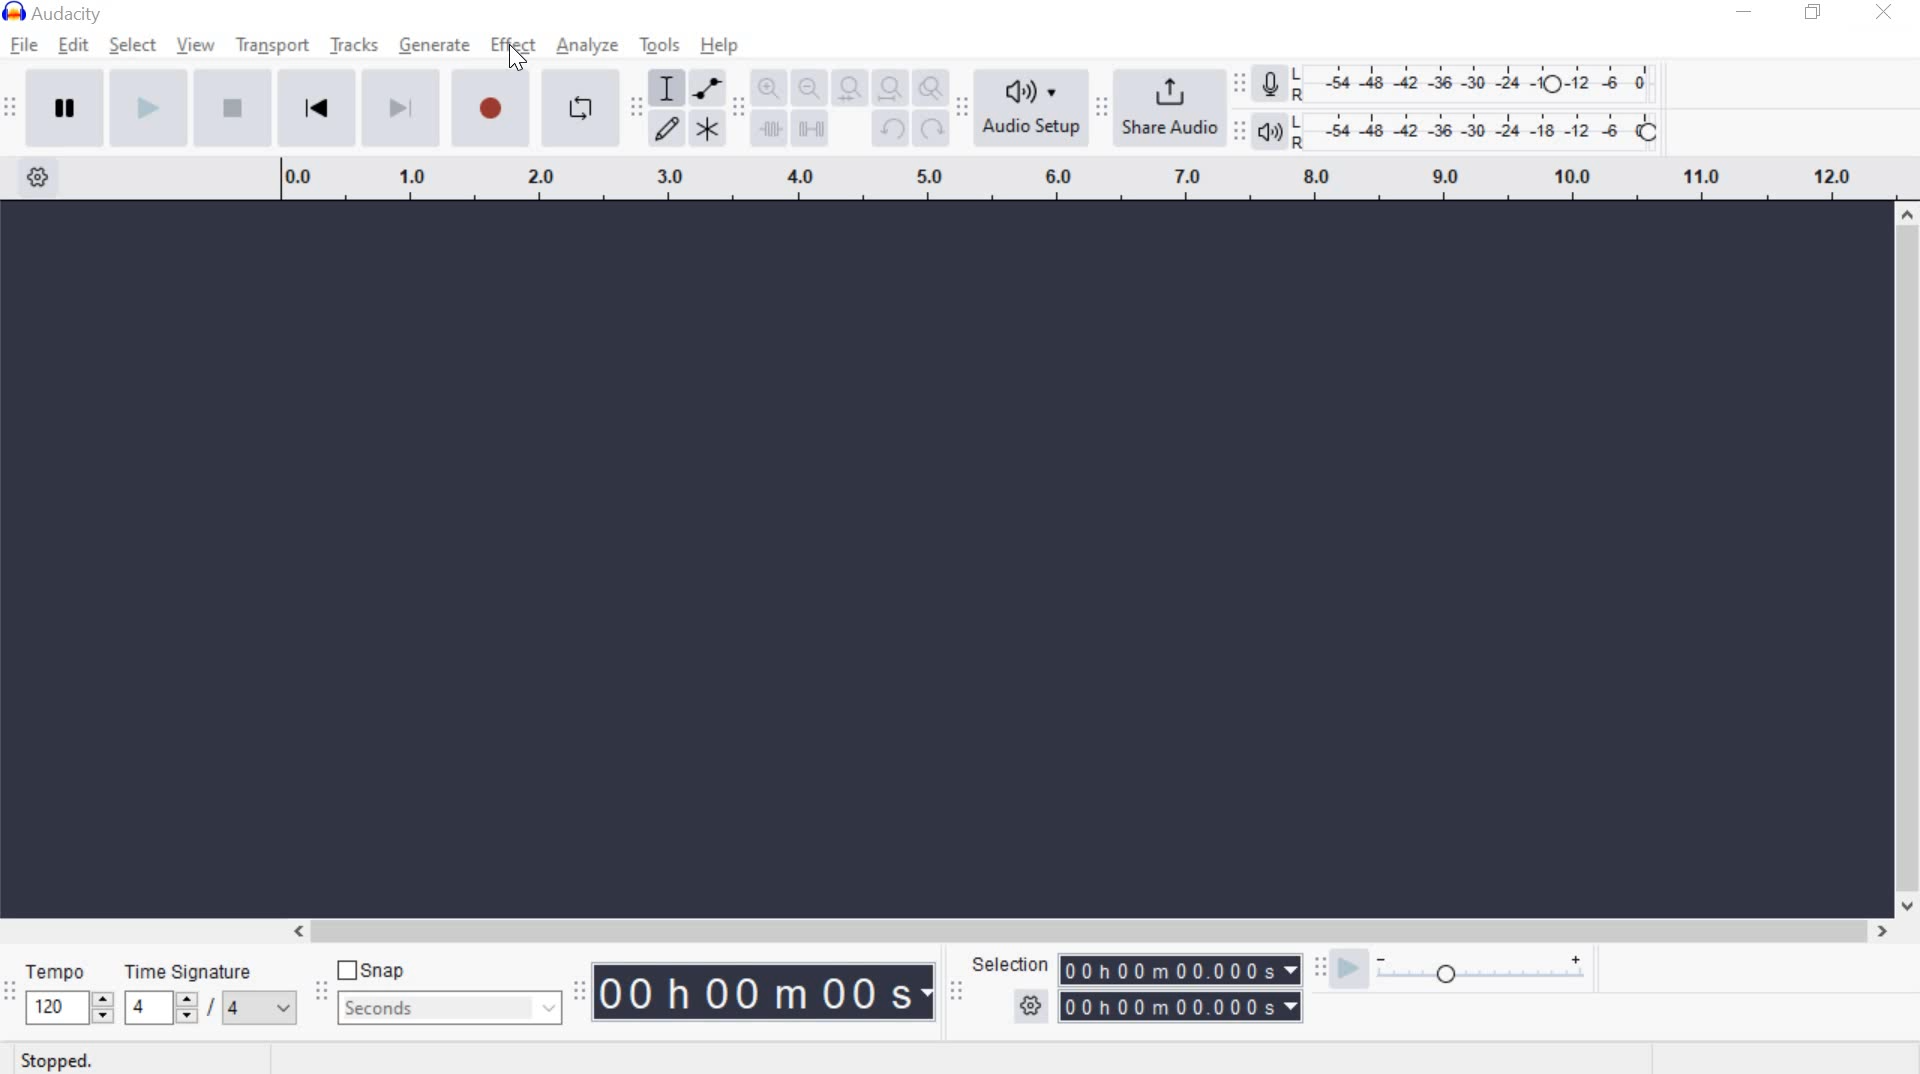 The width and height of the screenshot is (1920, 1074). Describe the element at coordinates (1486, 975) in the screenshot. I see `plat at speed` at that location.